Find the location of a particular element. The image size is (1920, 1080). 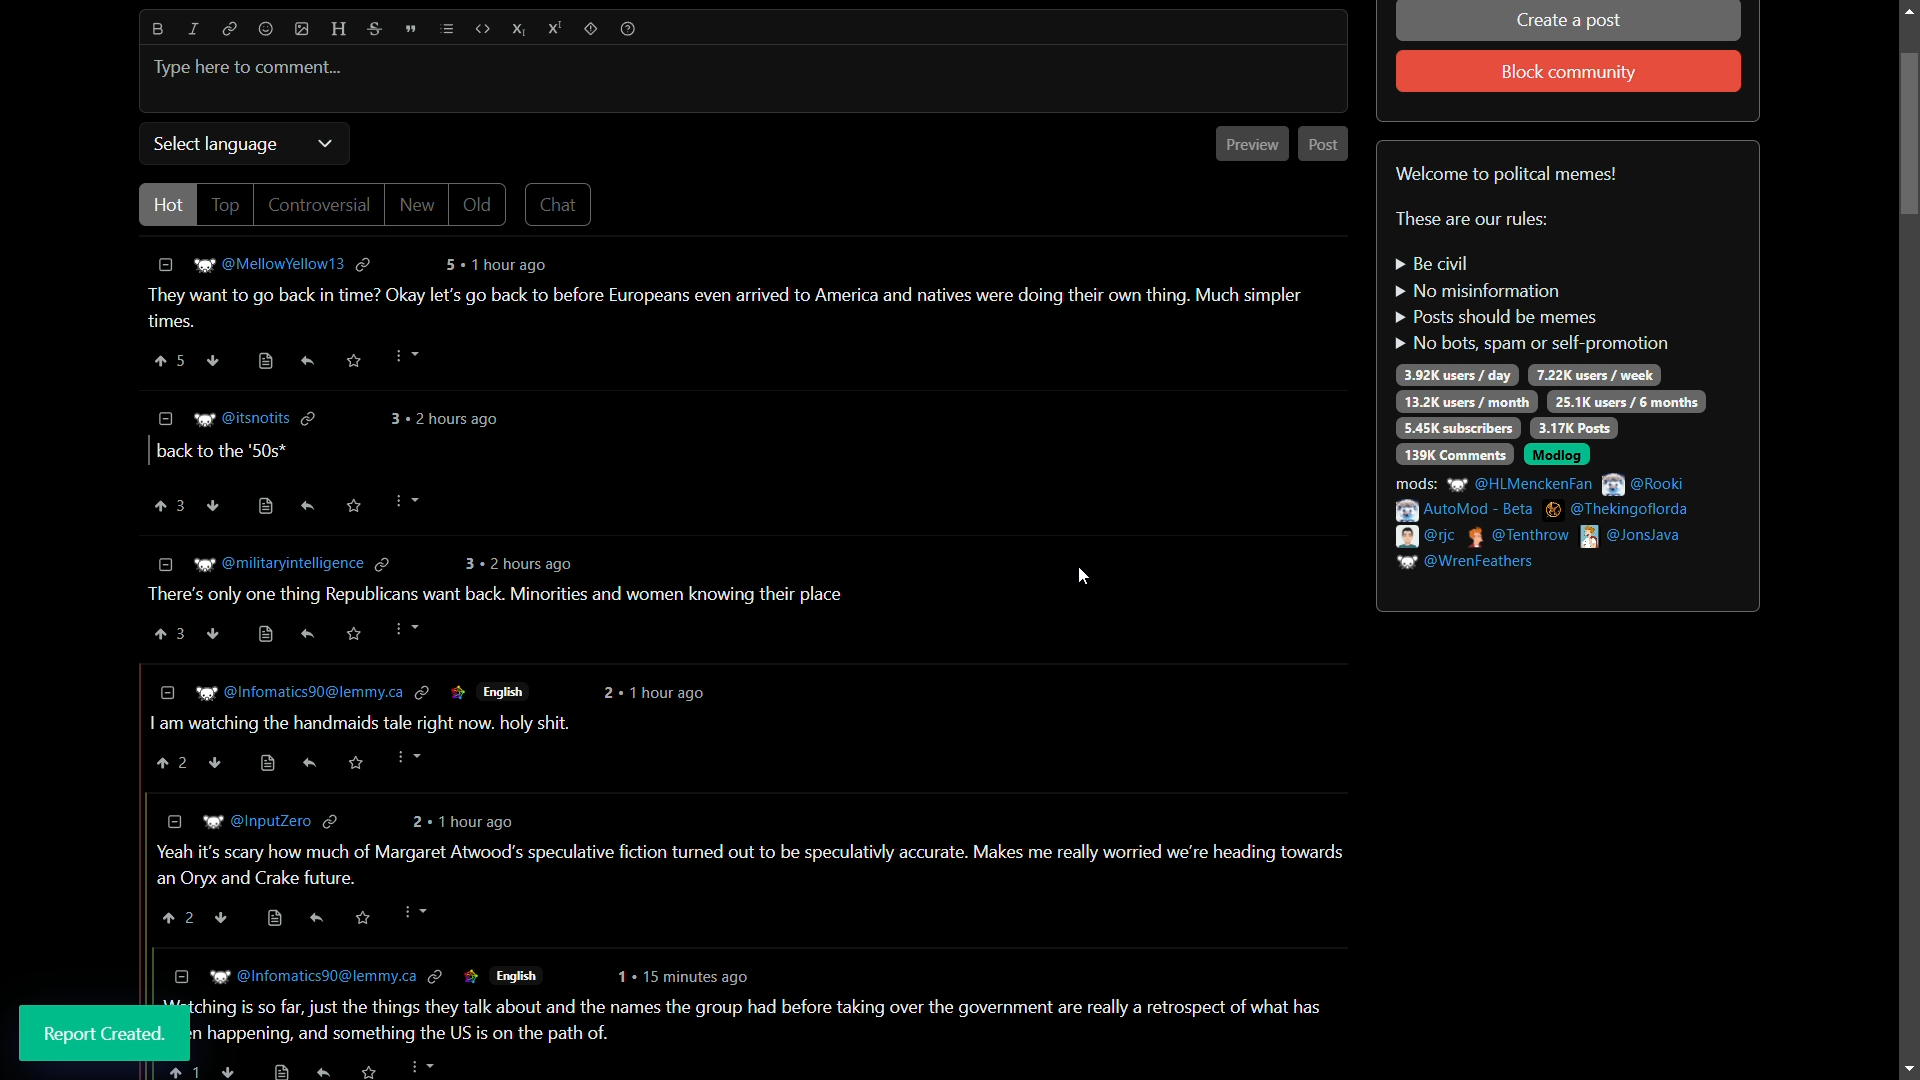

link is located at coordinates (227, 29).